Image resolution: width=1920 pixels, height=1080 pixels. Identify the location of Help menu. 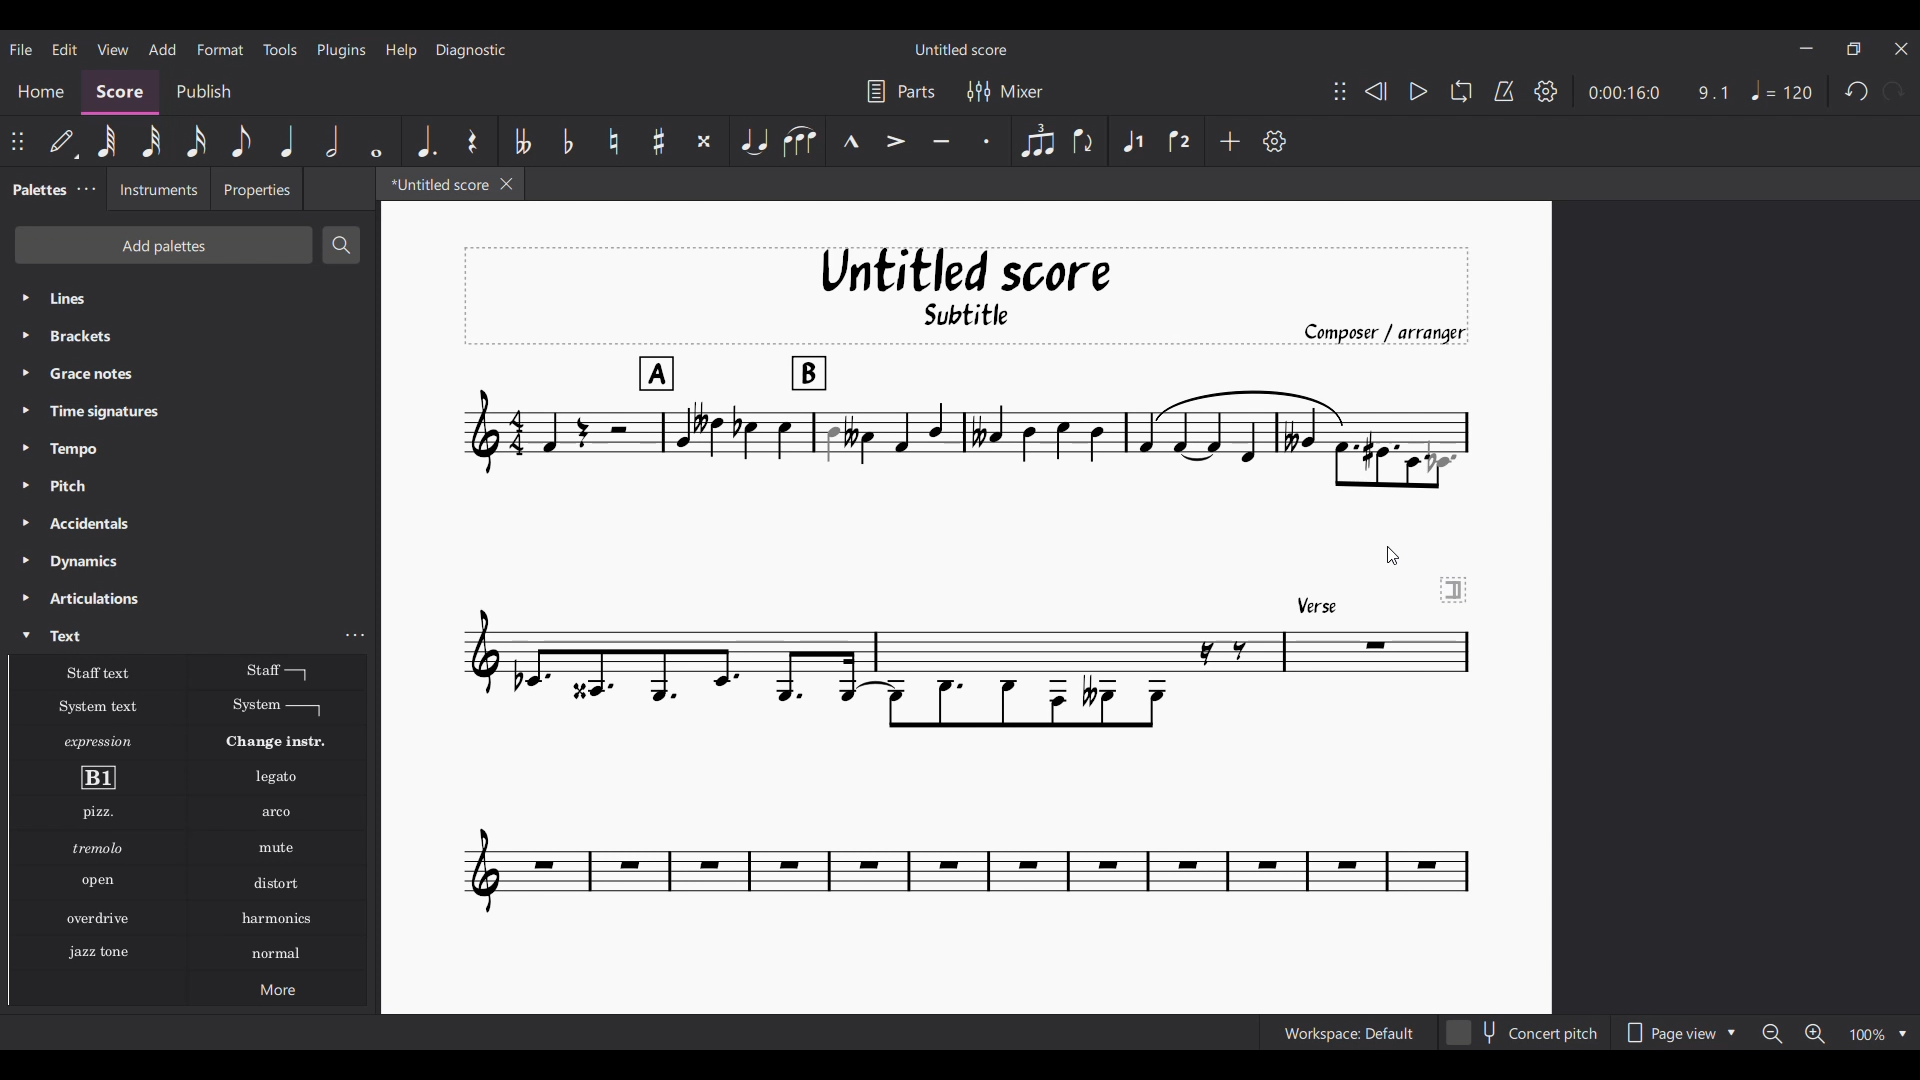
(401, 50).